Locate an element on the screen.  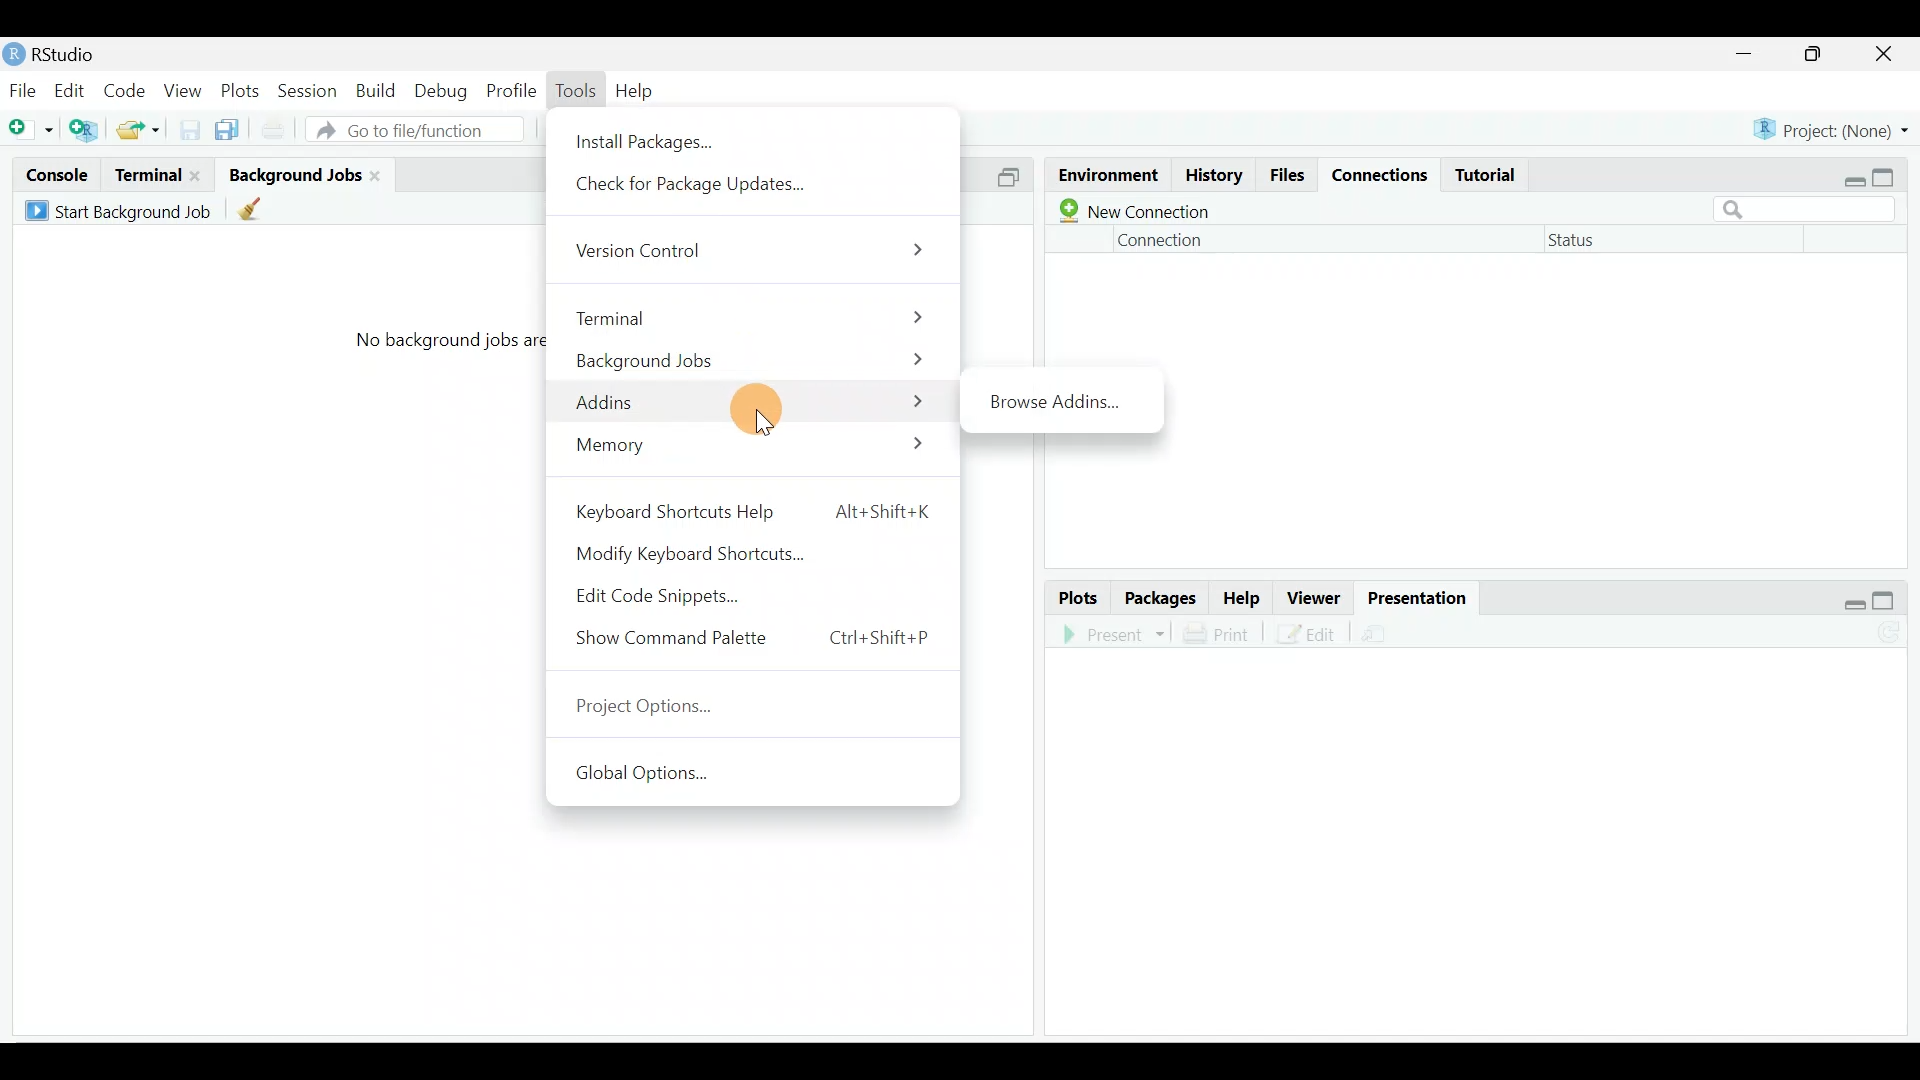
Background Jobs > is located at coordinates (756, 357).